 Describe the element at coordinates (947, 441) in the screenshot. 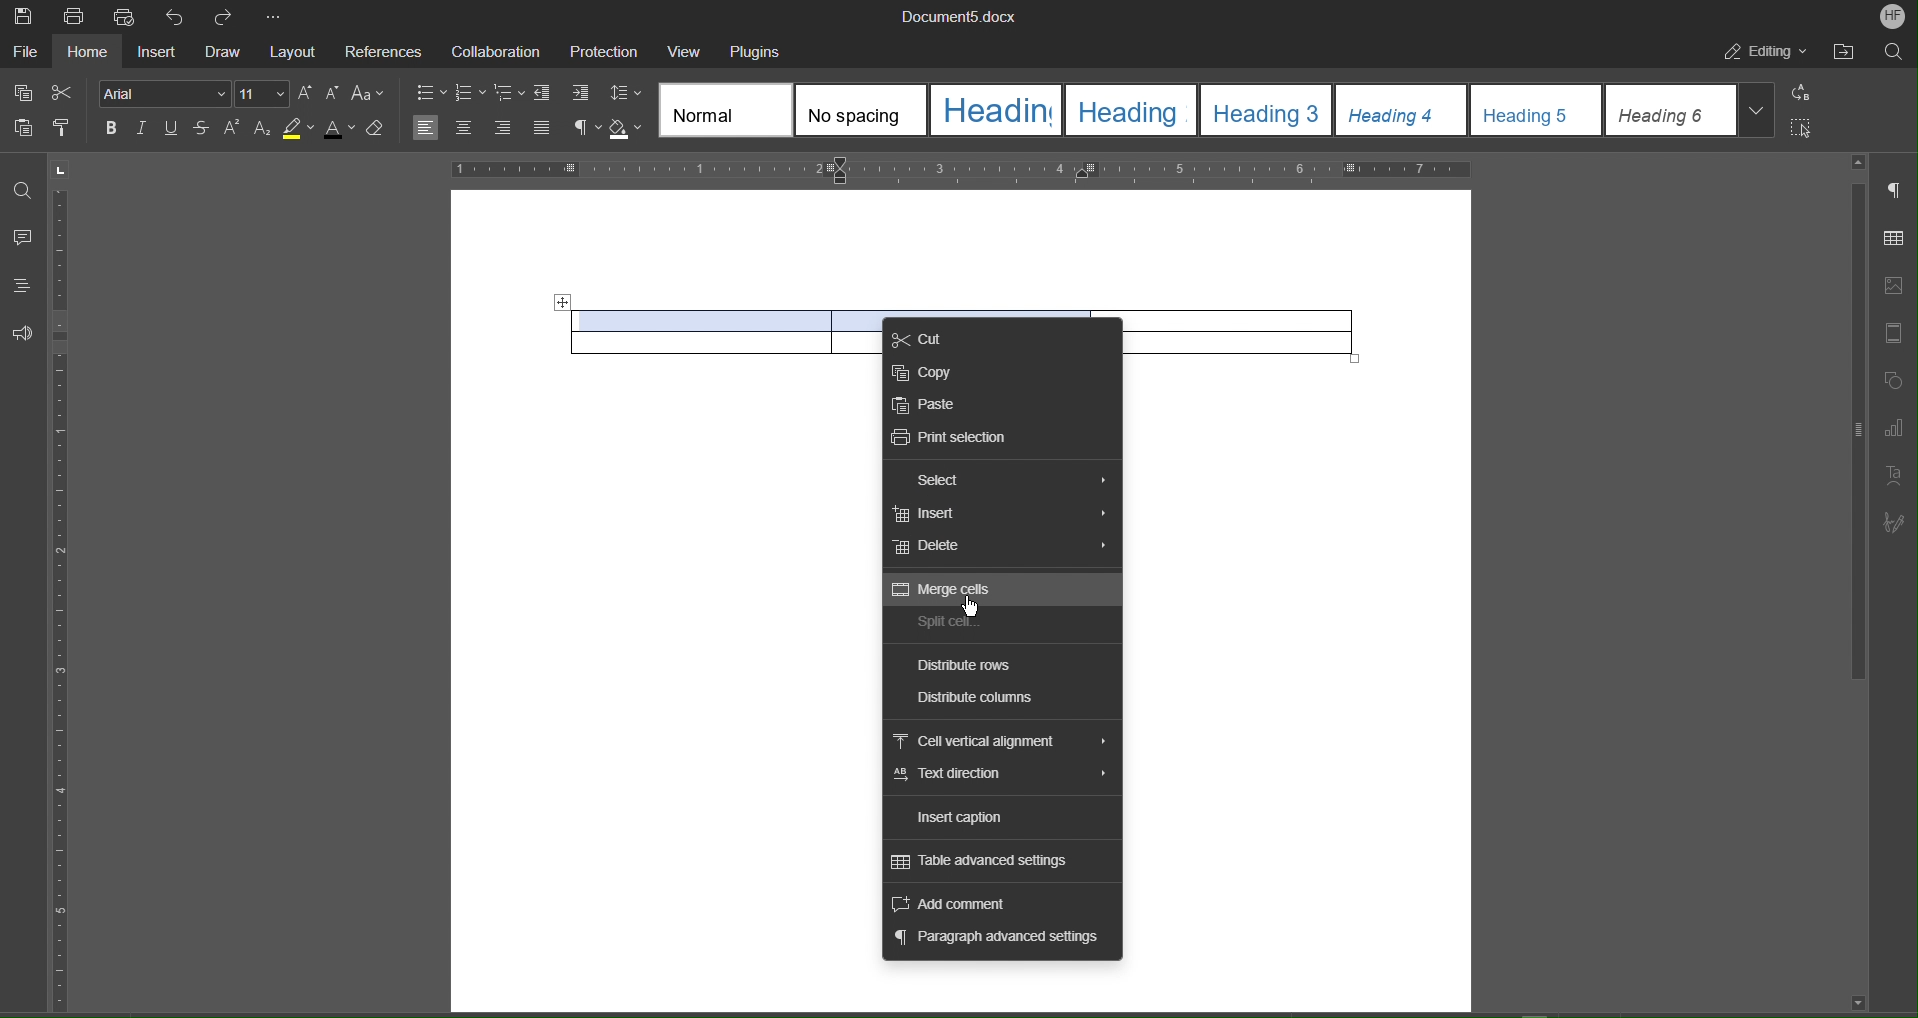

I see `Print` at that location.